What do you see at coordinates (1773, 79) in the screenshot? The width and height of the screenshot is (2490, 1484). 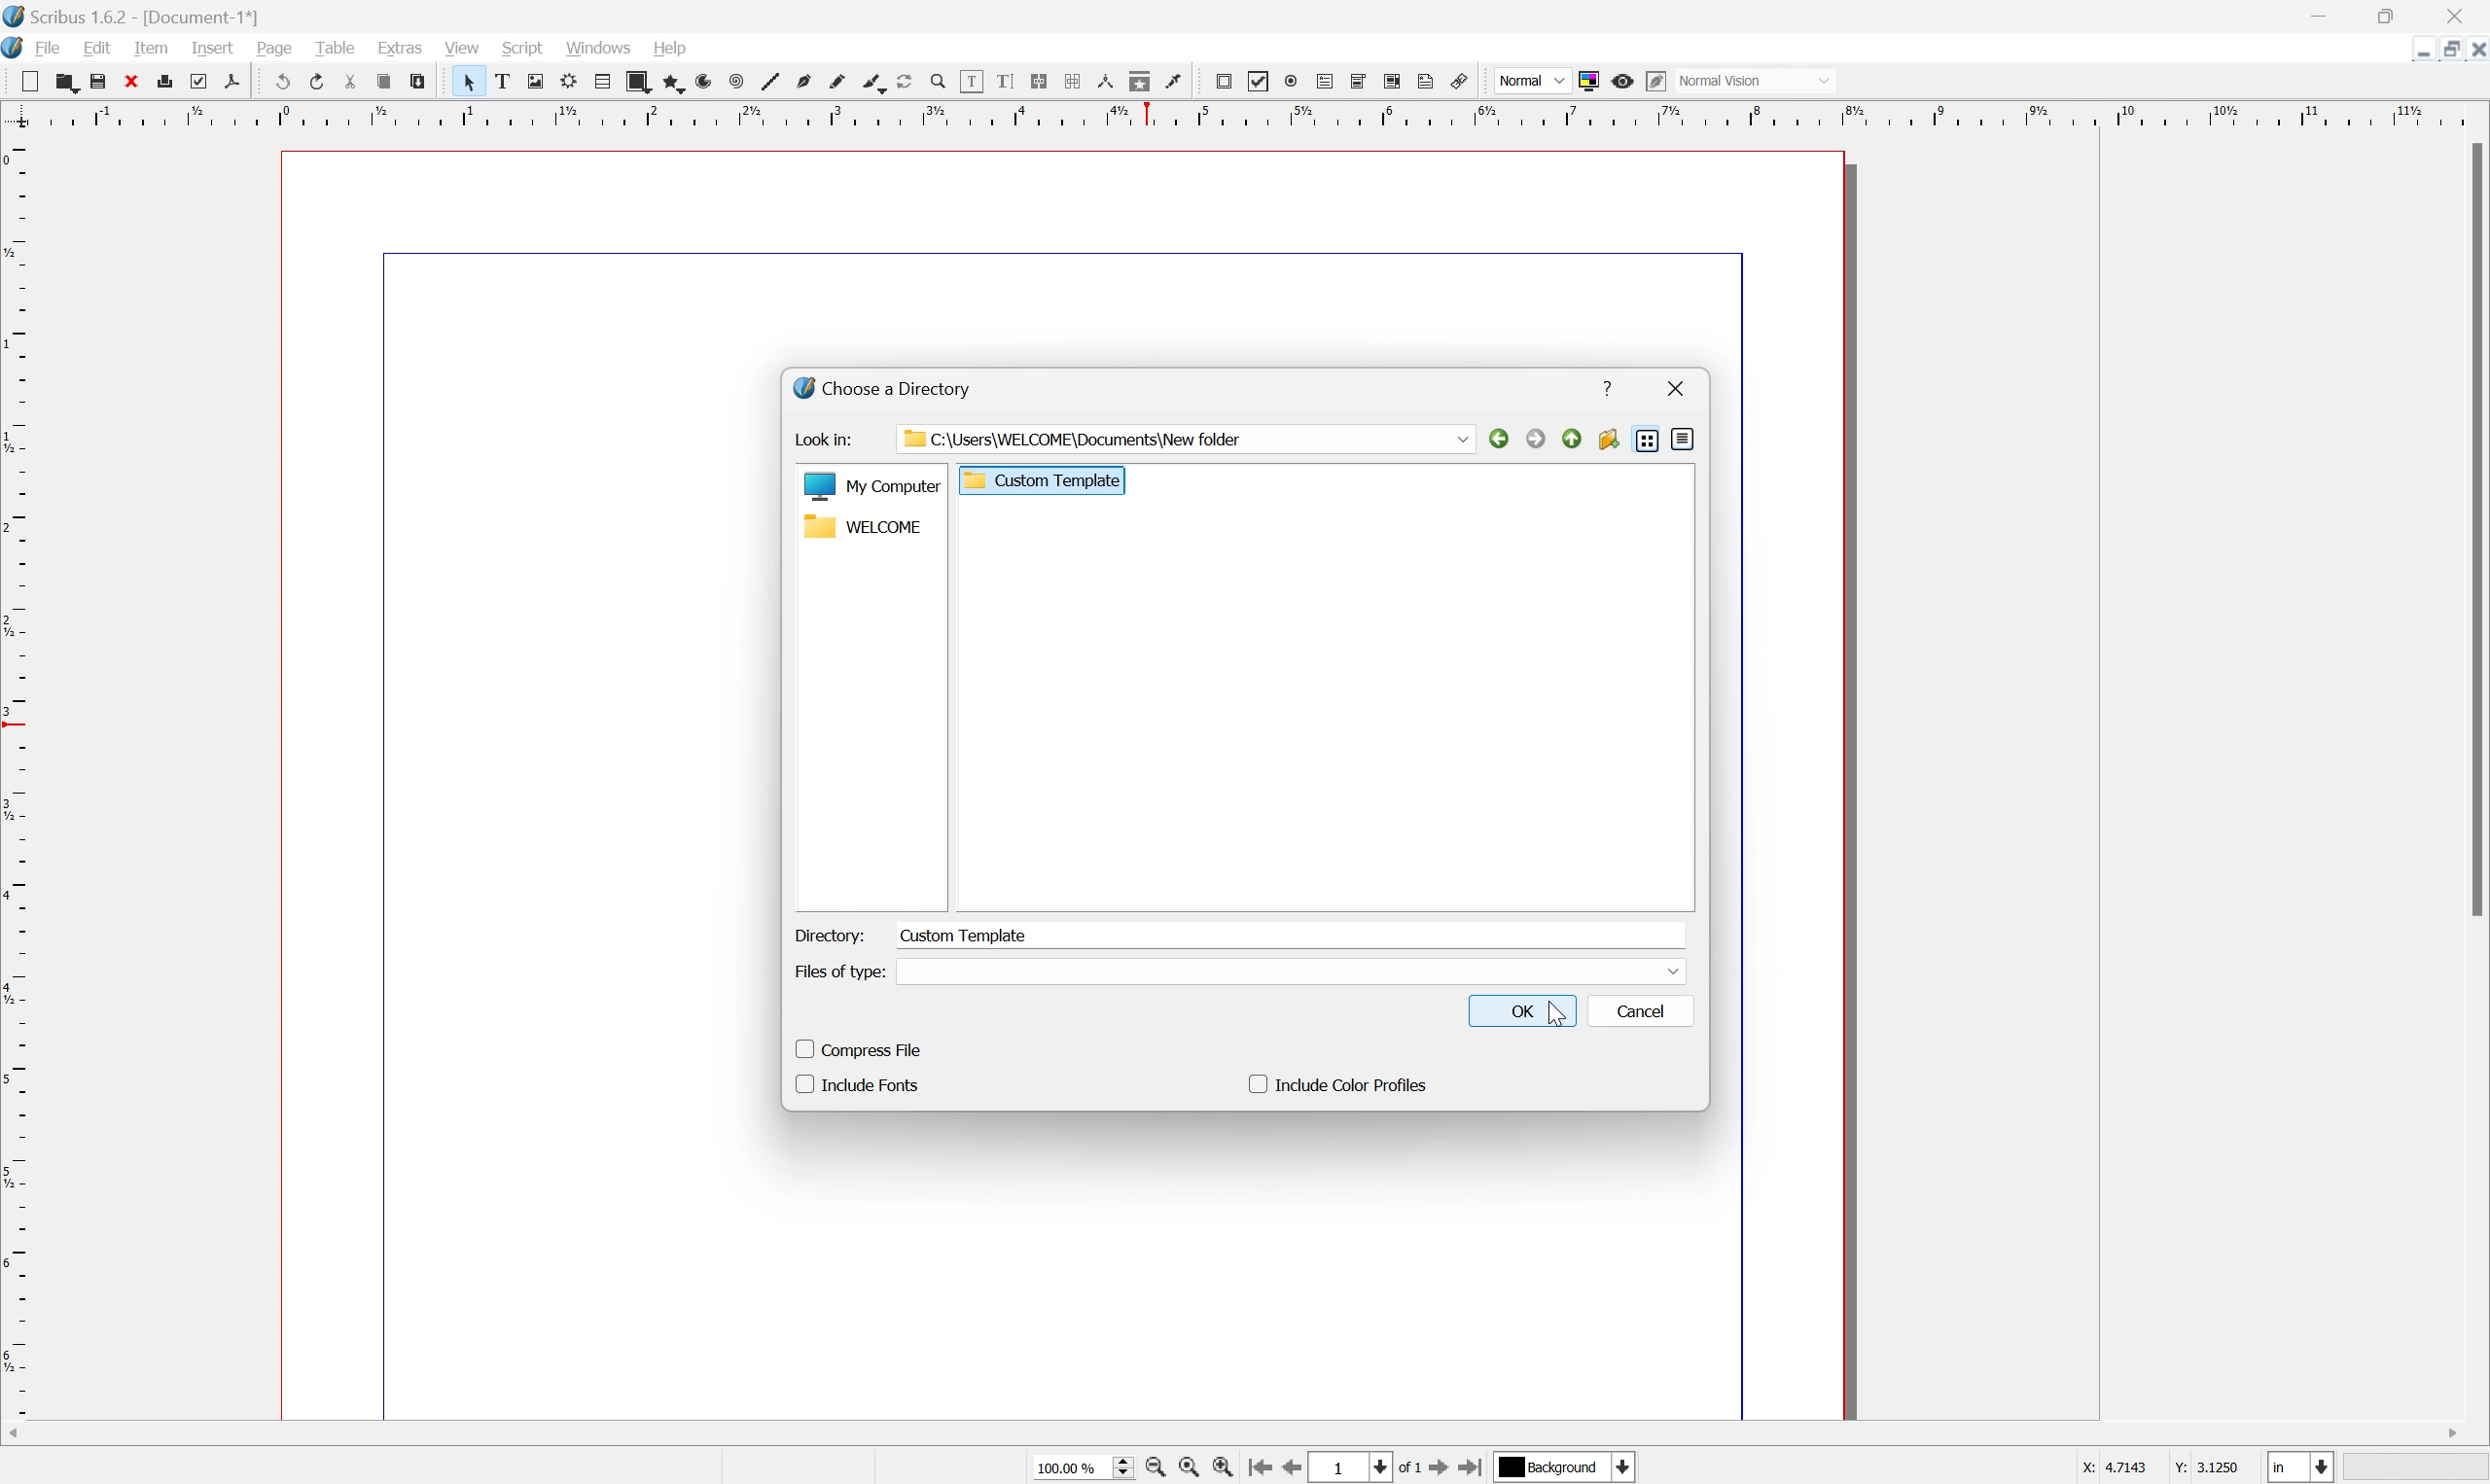 I see `Normal vision` at bounding box center [1773, 79].